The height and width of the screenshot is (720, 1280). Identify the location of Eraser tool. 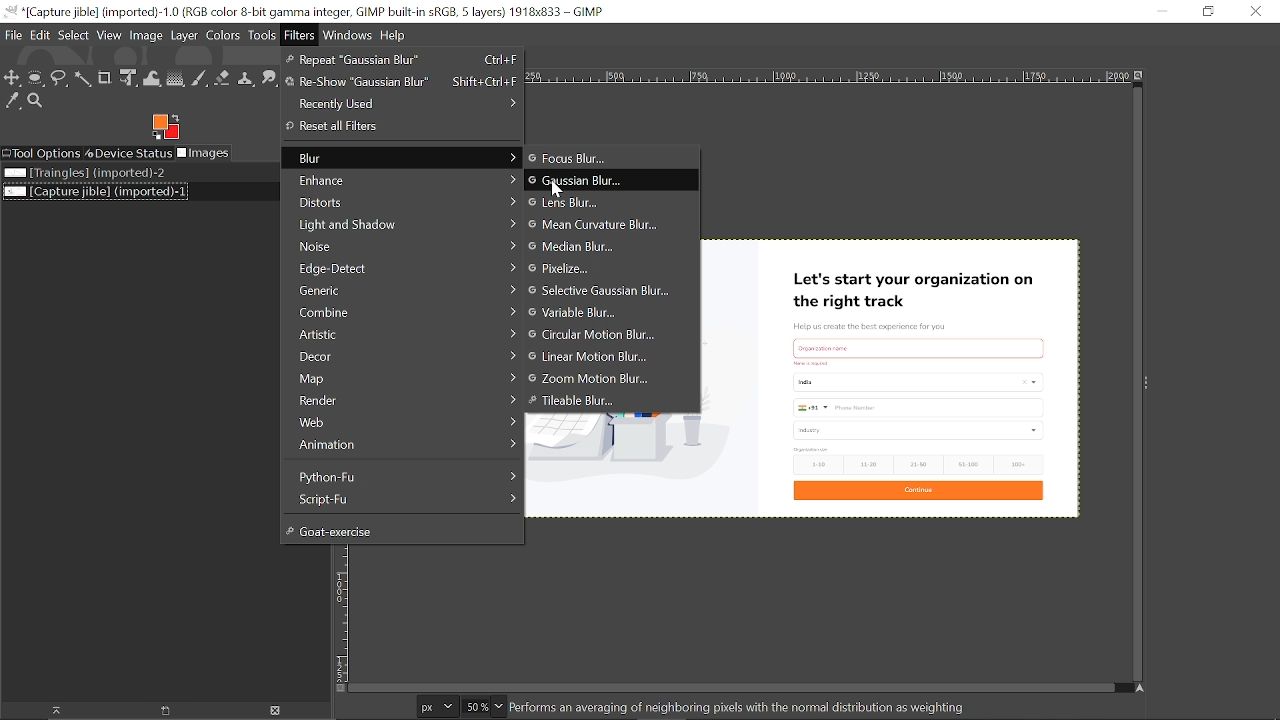
(222, 78).